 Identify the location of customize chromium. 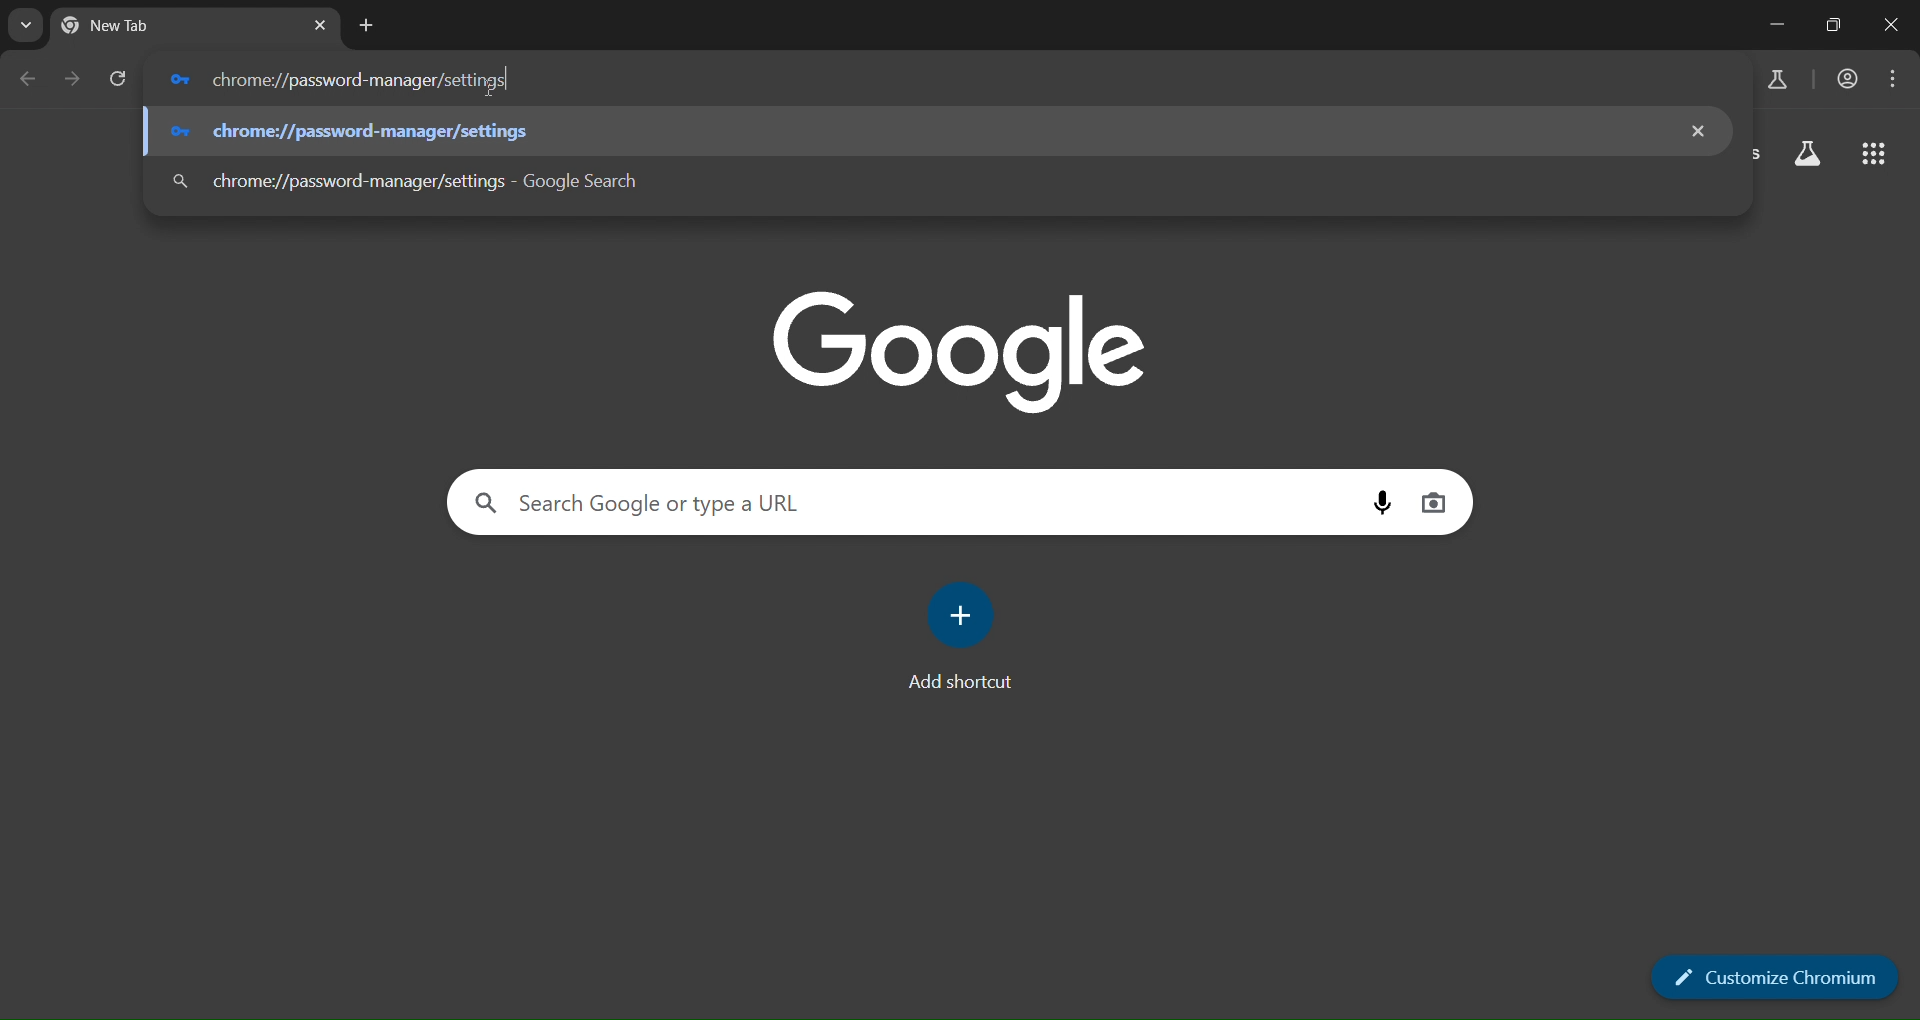
(1774, 977).